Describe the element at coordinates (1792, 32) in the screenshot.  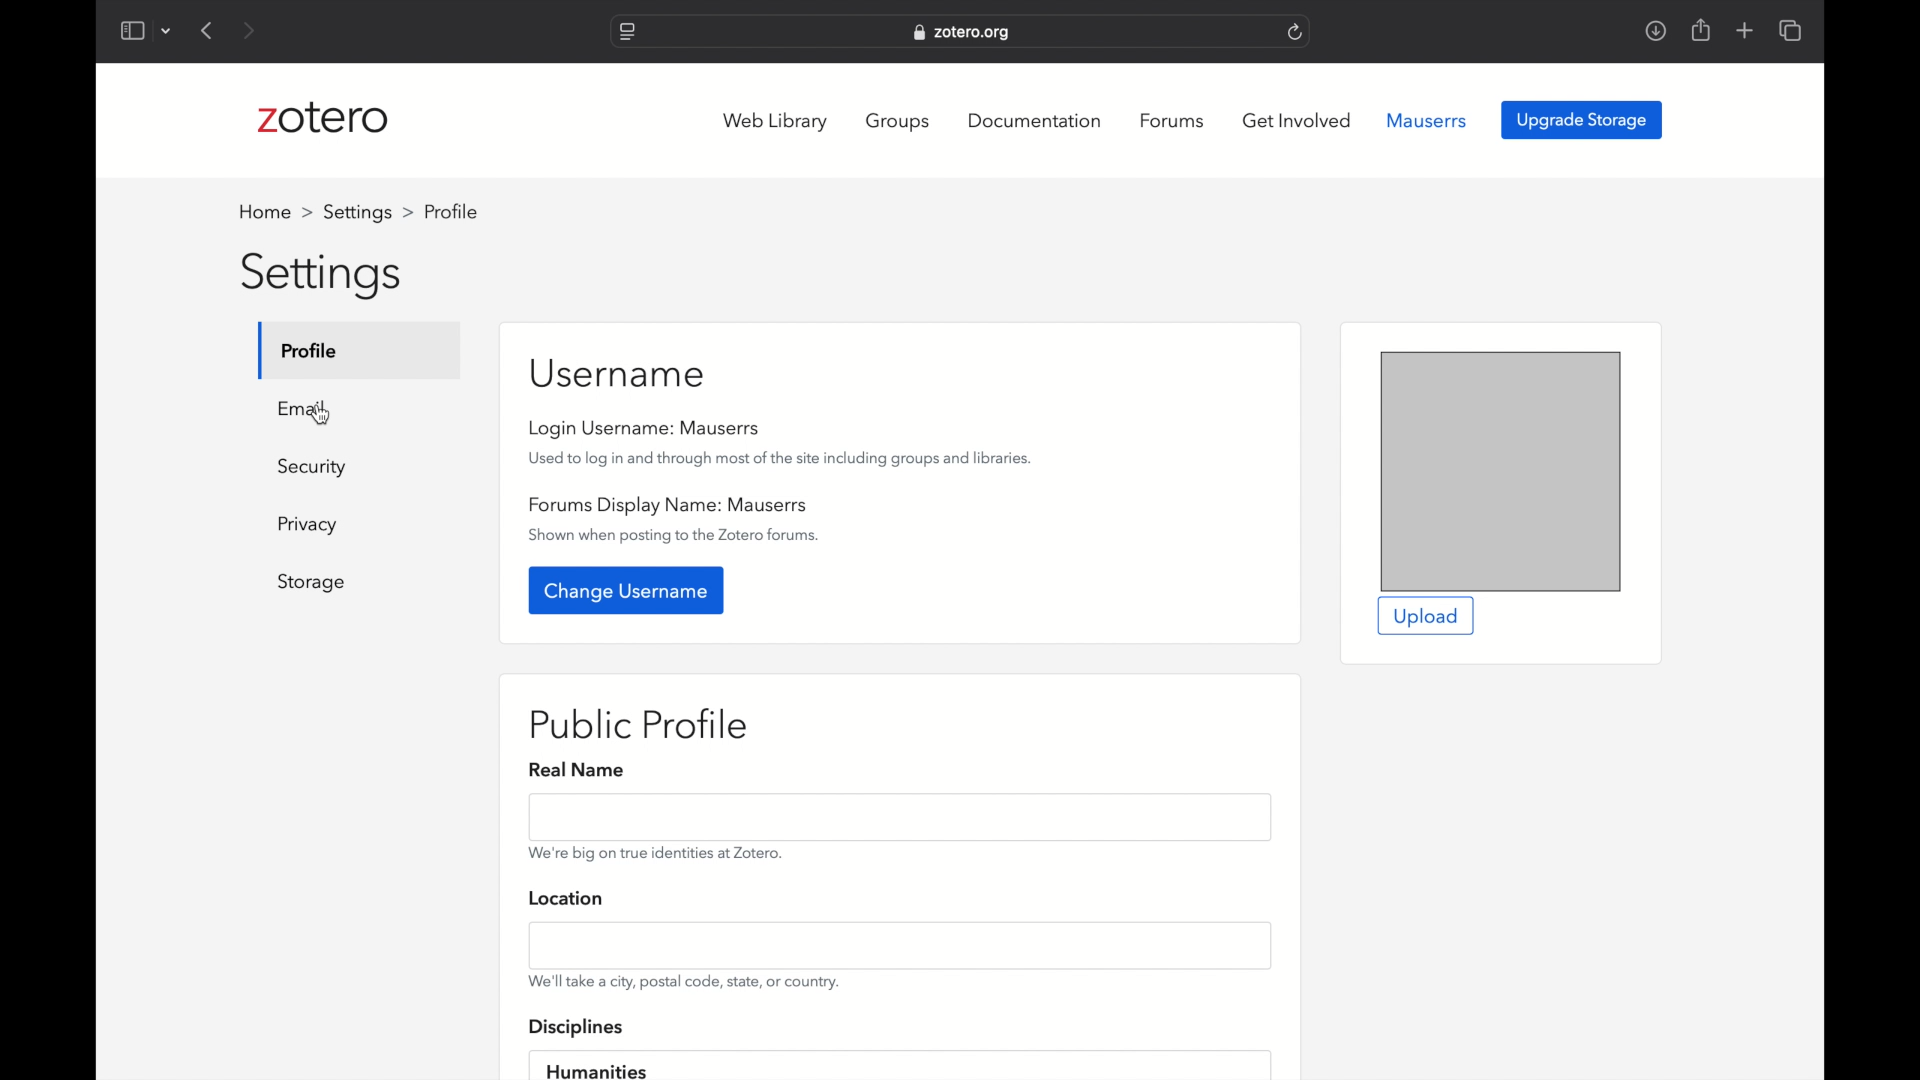
I see `show tab overview` at that location.